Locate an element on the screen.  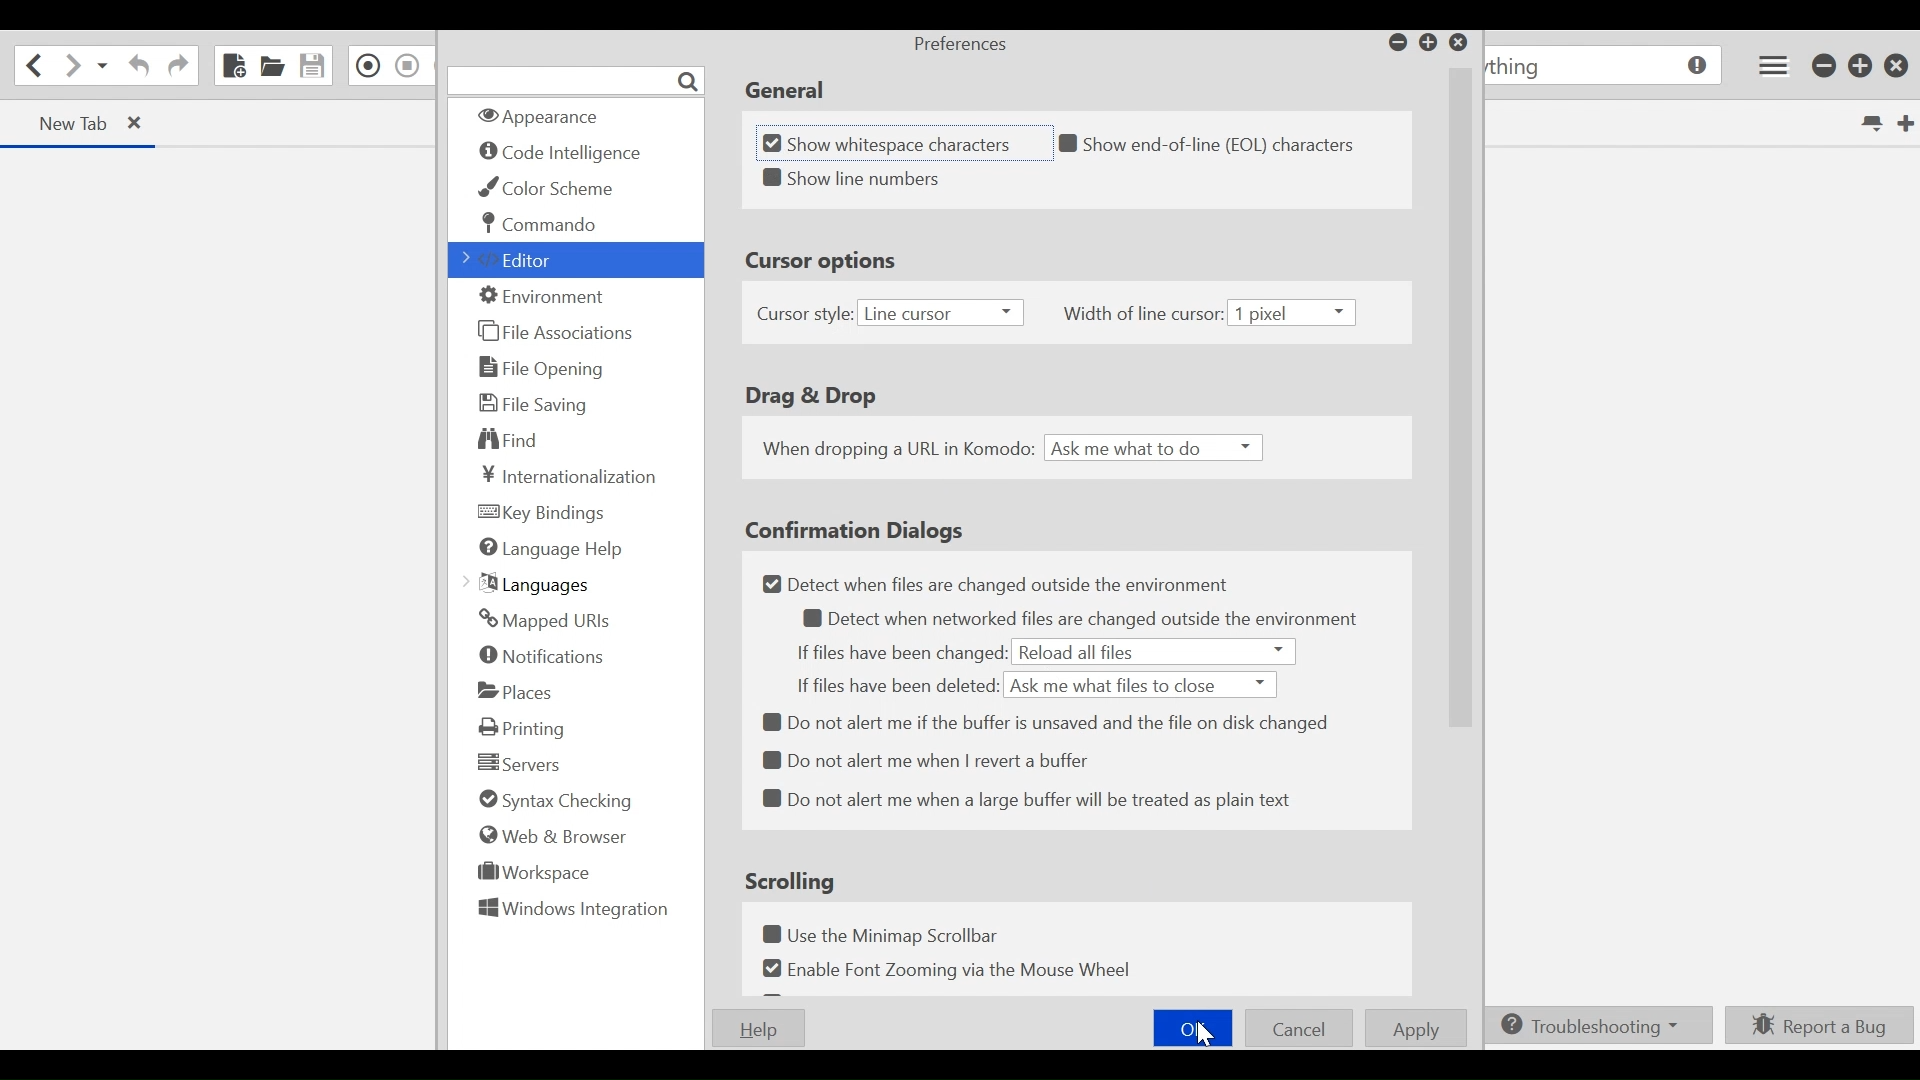
1 pixel is located at coordinates (1297, 315).